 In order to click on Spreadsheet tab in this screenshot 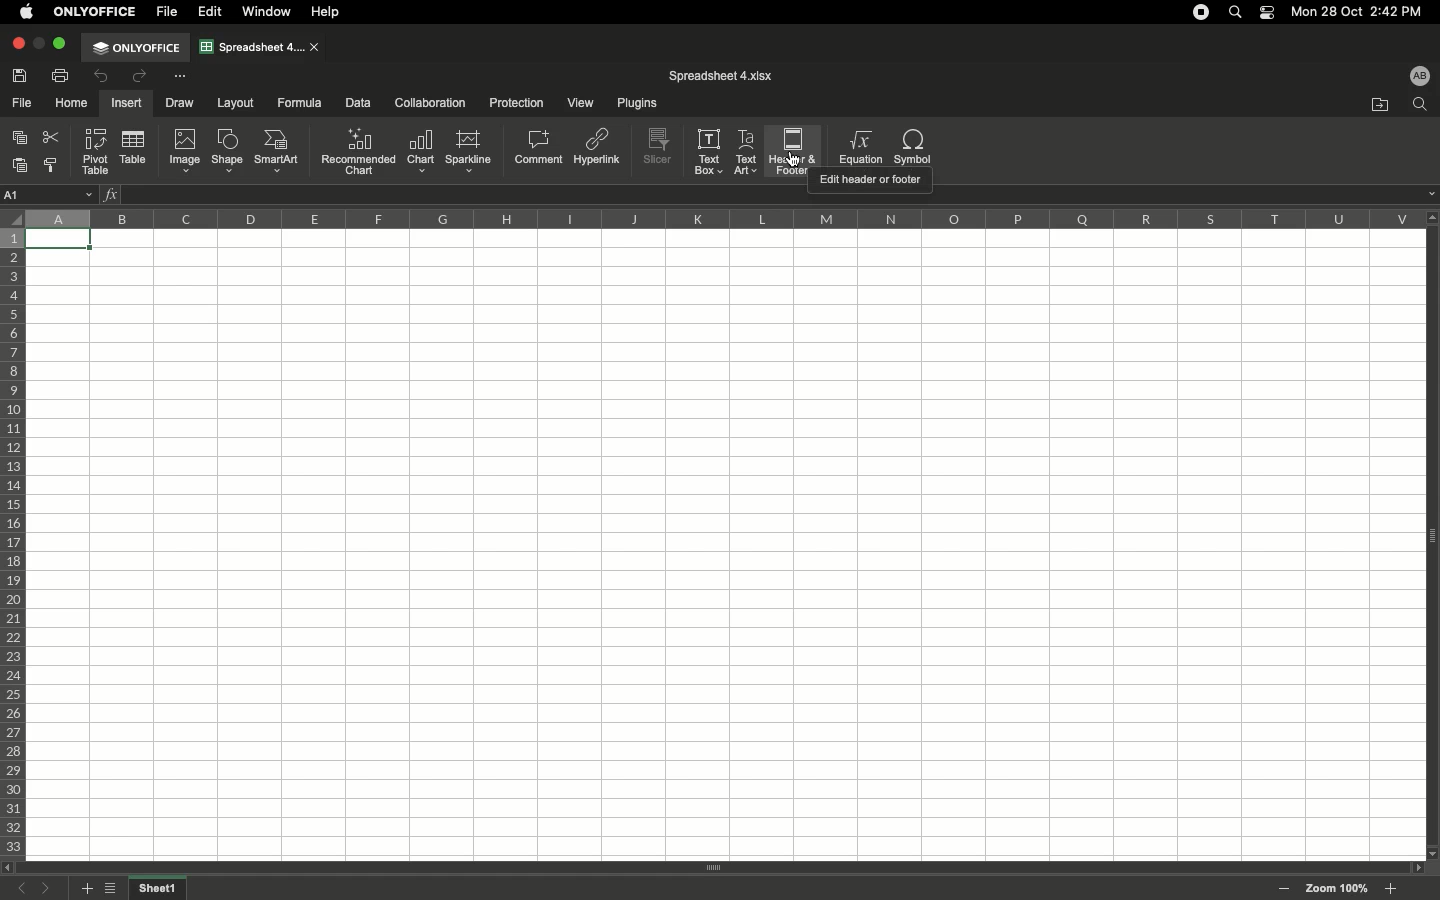, I will do `click(252, 46)`.